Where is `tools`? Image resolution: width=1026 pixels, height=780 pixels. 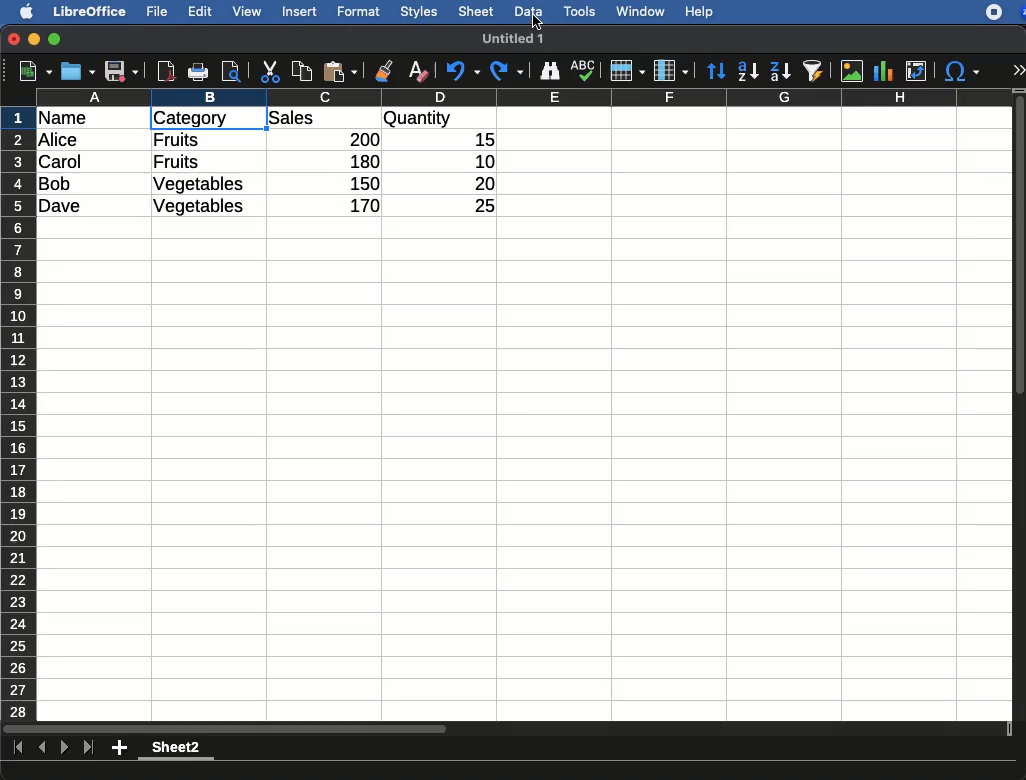
tools is located at coordinates (581, 11).